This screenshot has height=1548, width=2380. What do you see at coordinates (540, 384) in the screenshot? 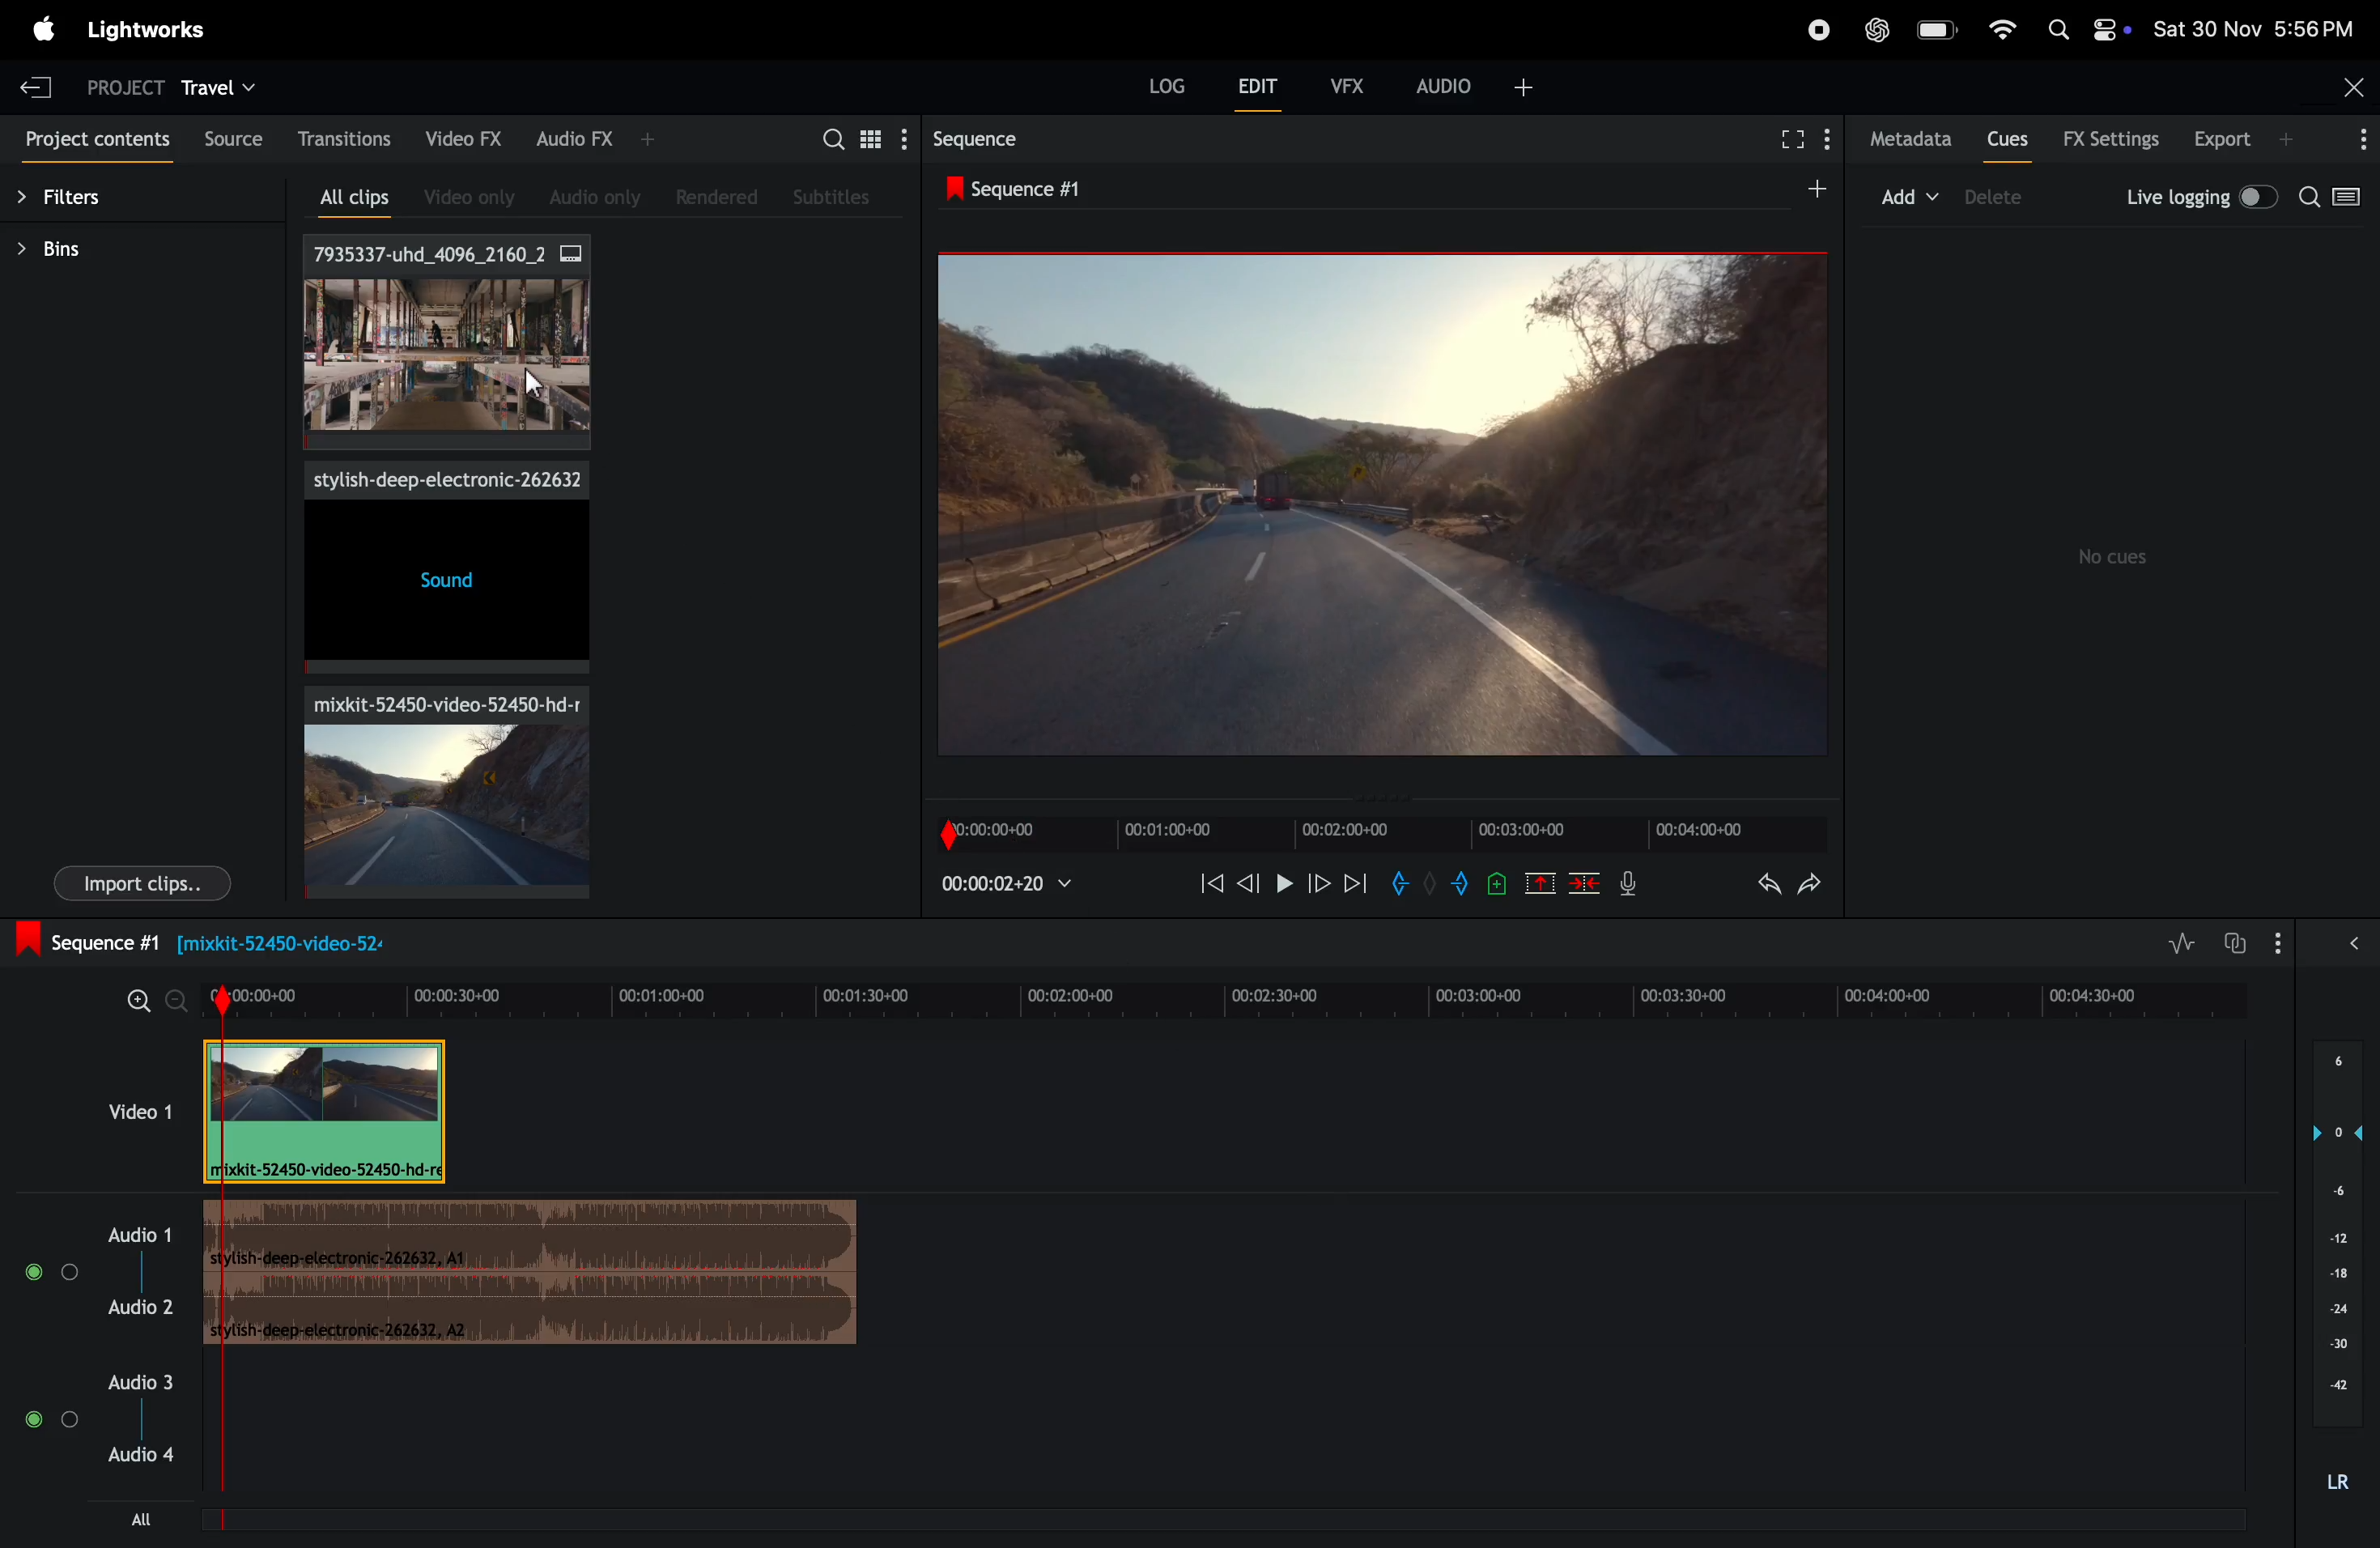
I see `cursor` at bounding box center [540, 384].